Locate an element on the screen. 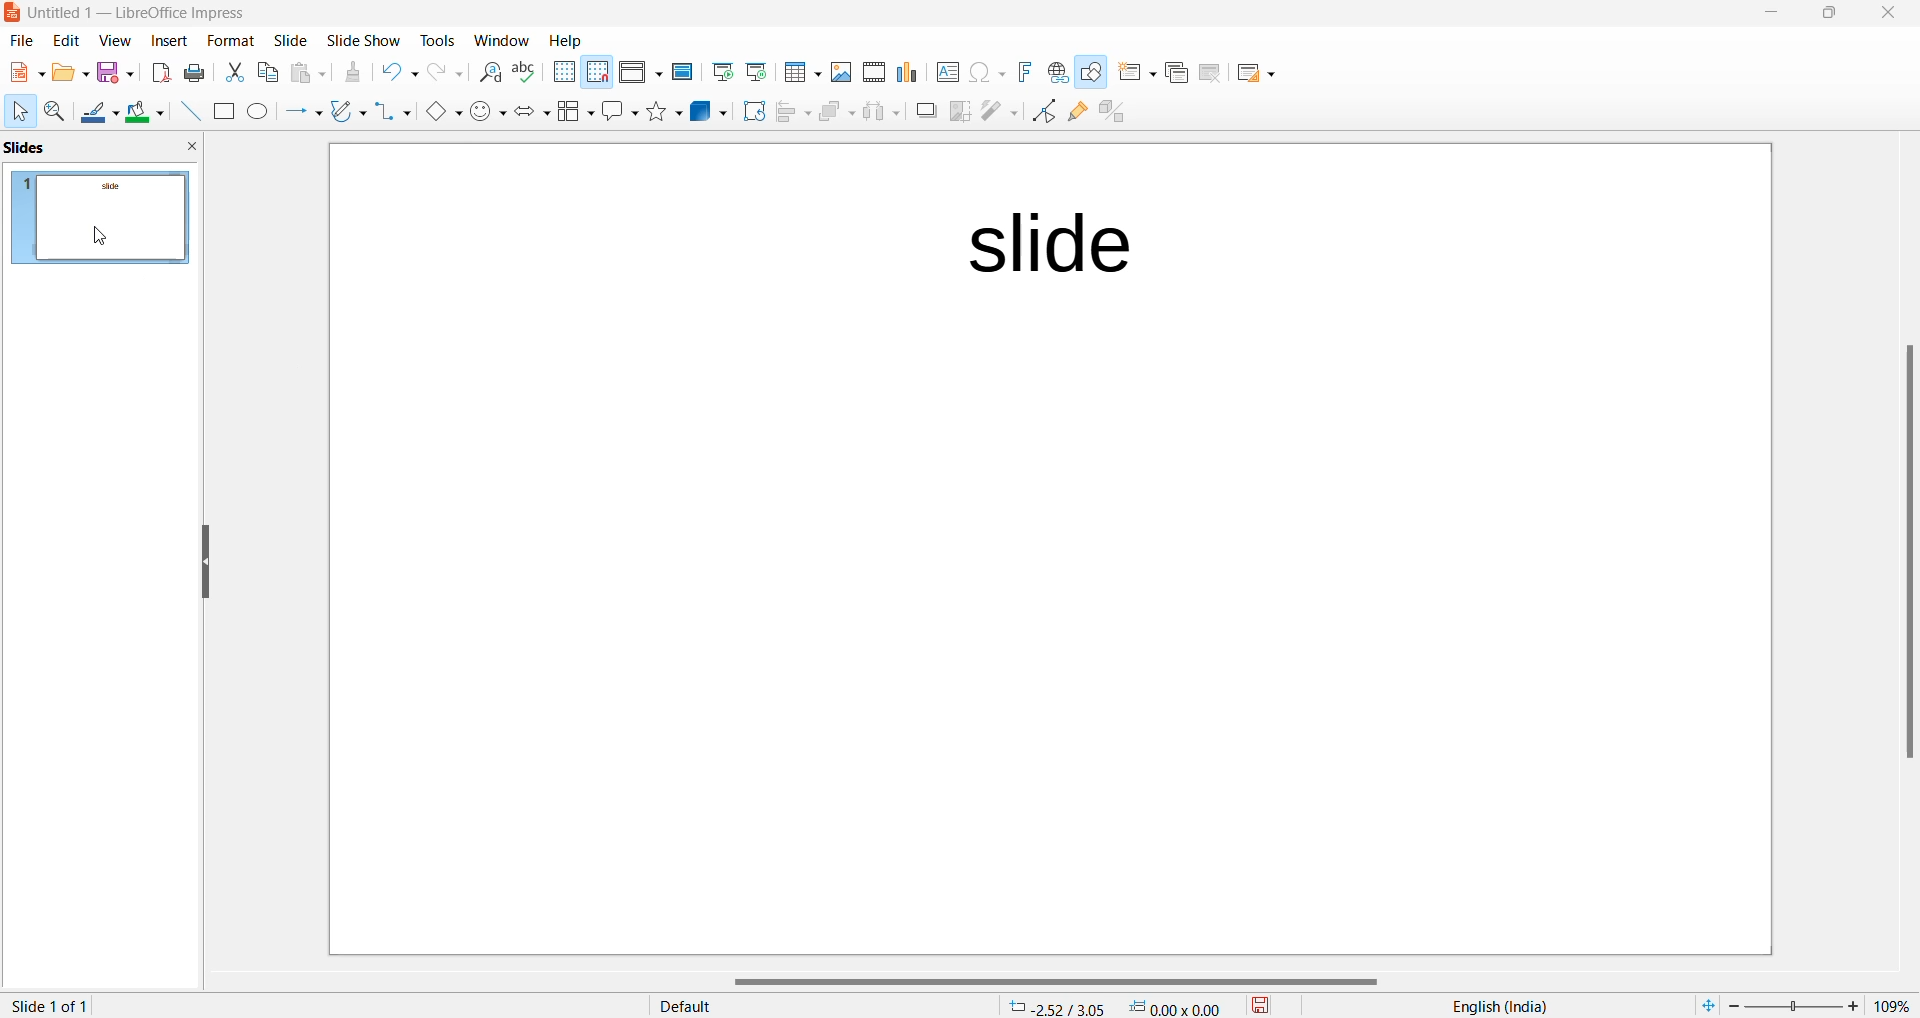 This screenshot has width=1920, height=1018. paste options is located at coordinates (313, 73).